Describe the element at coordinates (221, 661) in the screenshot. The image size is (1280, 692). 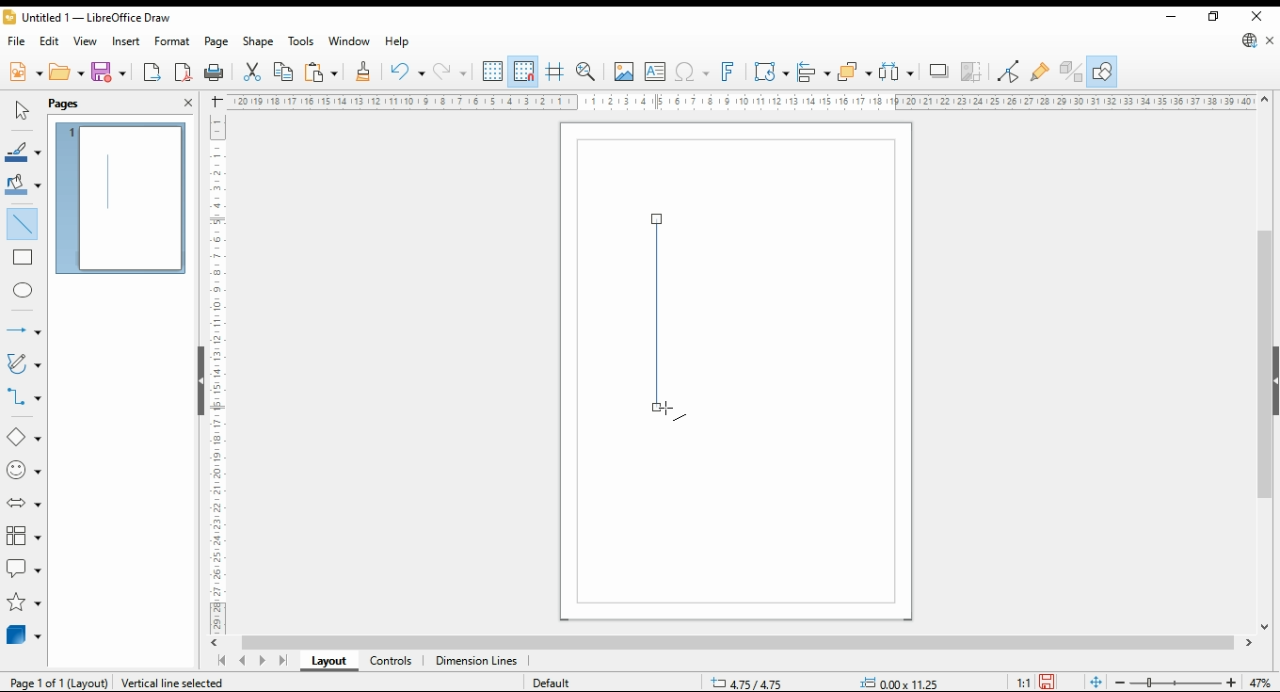
I see `first page` at that location.